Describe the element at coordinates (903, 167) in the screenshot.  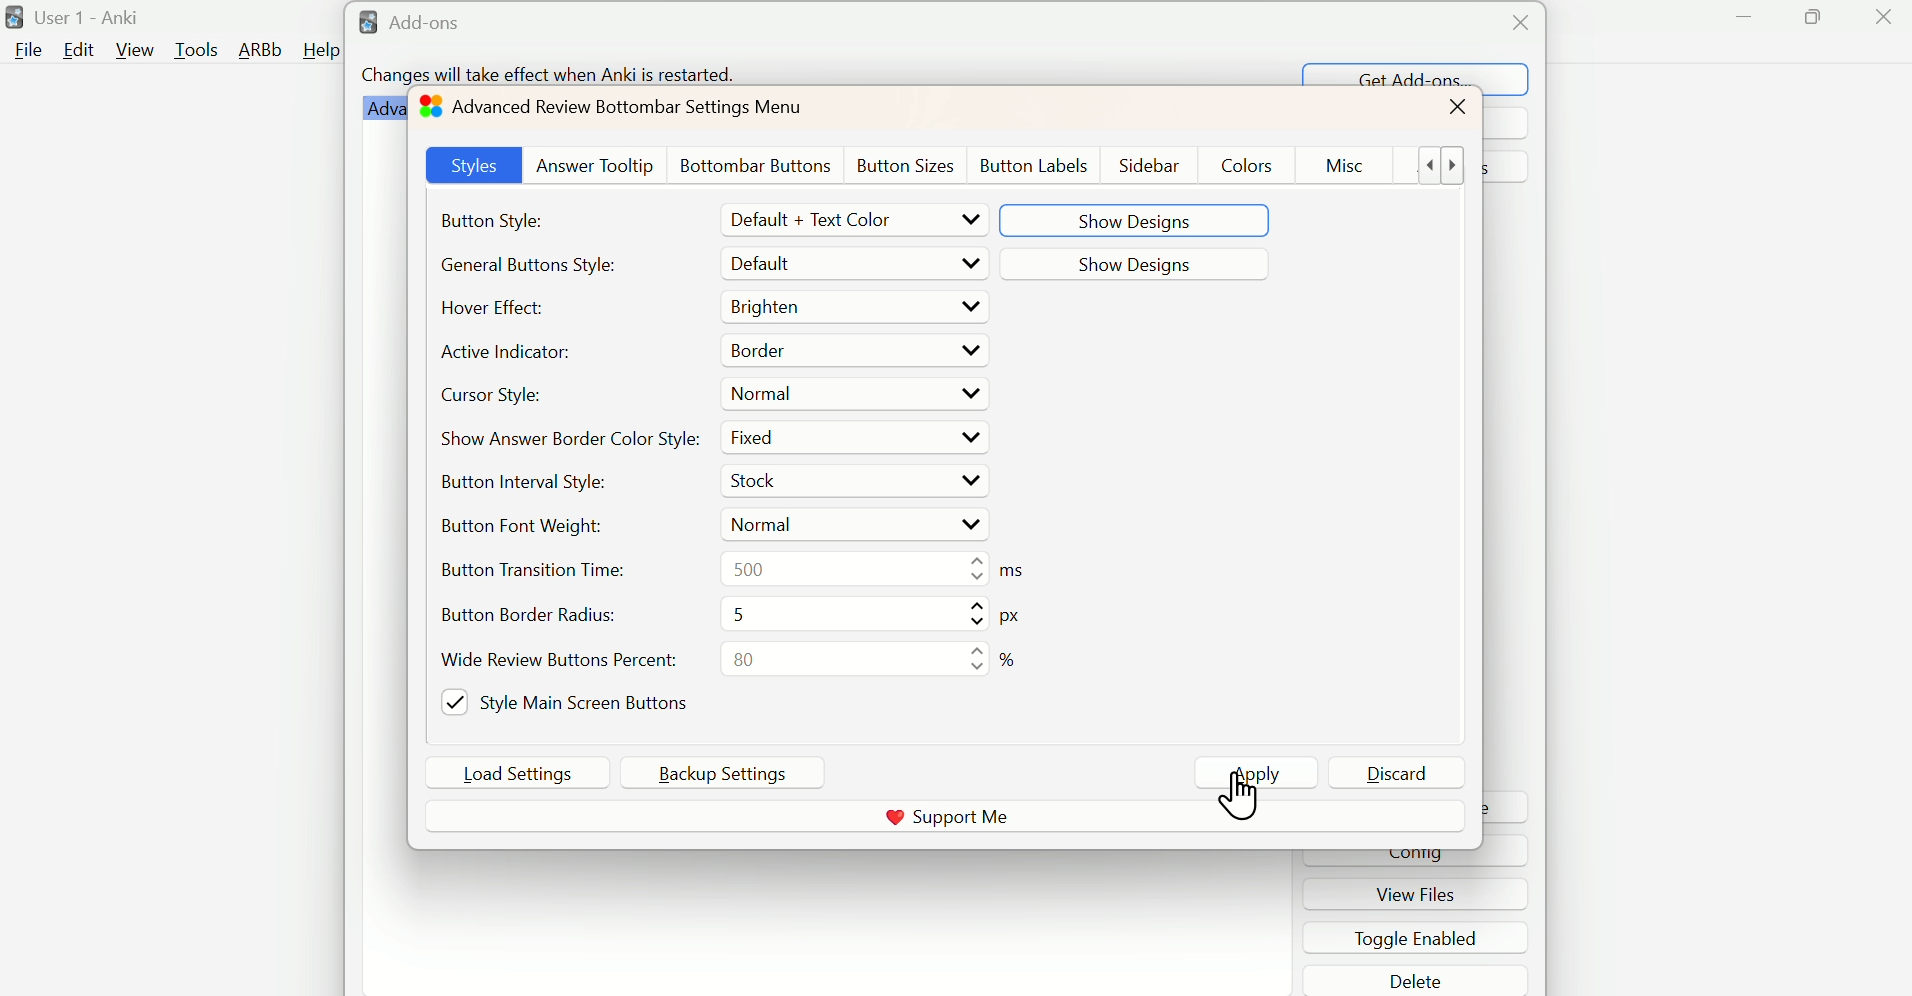
I see `Button Szes` at that location.